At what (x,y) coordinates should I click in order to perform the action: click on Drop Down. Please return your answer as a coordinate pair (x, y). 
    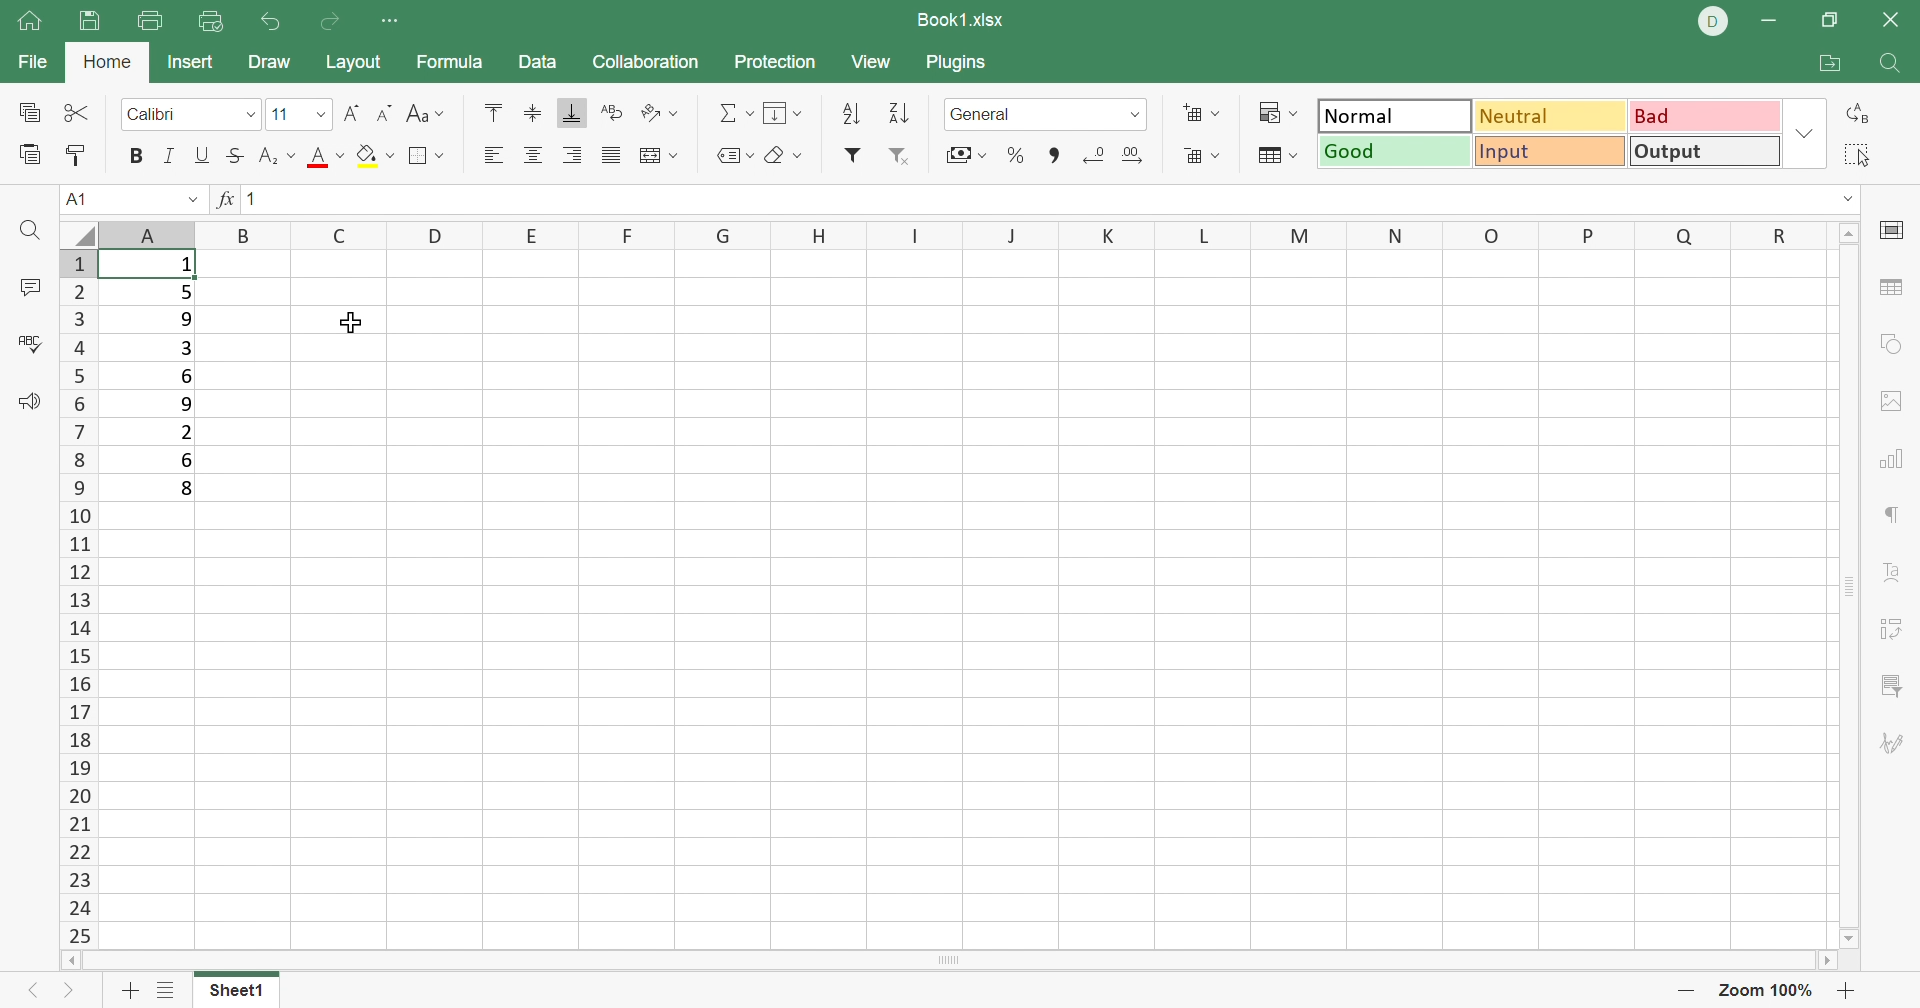
    Looking at the image, I should click on (1807, 132).